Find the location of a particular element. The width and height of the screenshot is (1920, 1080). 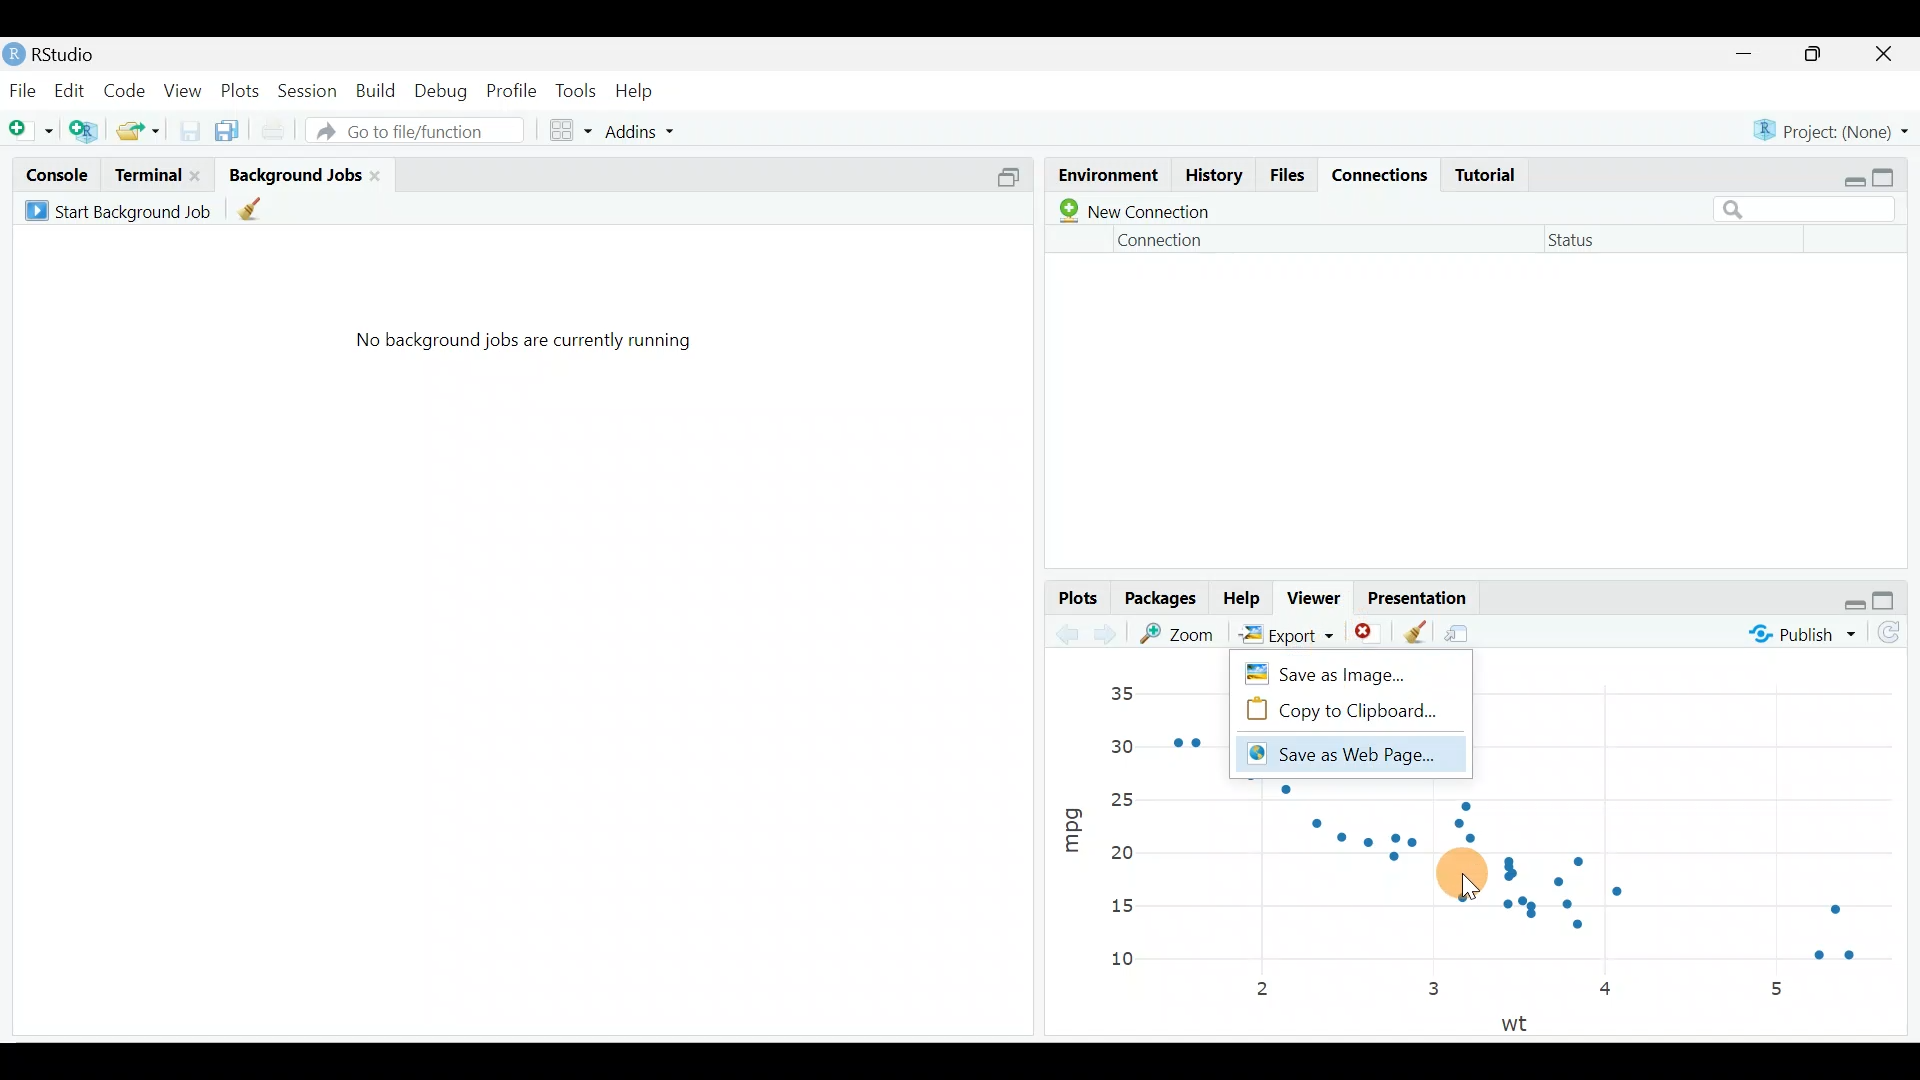

Refresh viewer is located at coordinates (1897, 636).